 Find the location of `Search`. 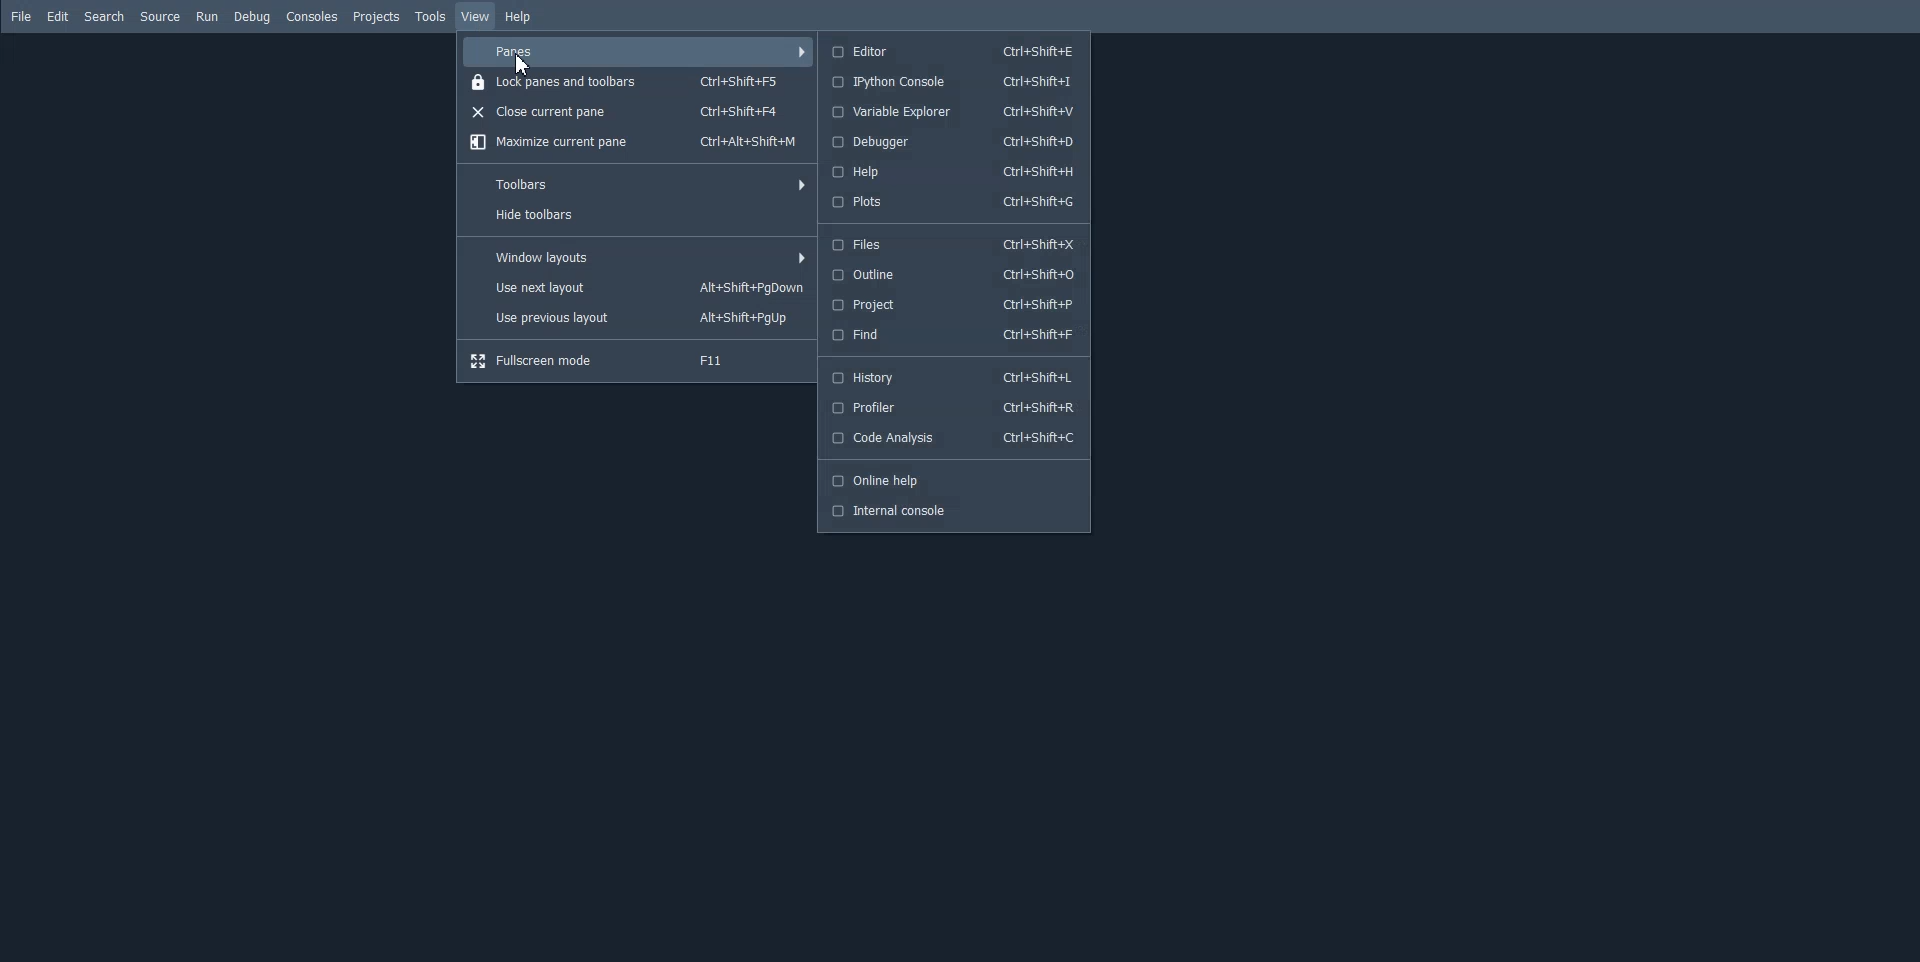

Search is located at coordinates (104, 16).